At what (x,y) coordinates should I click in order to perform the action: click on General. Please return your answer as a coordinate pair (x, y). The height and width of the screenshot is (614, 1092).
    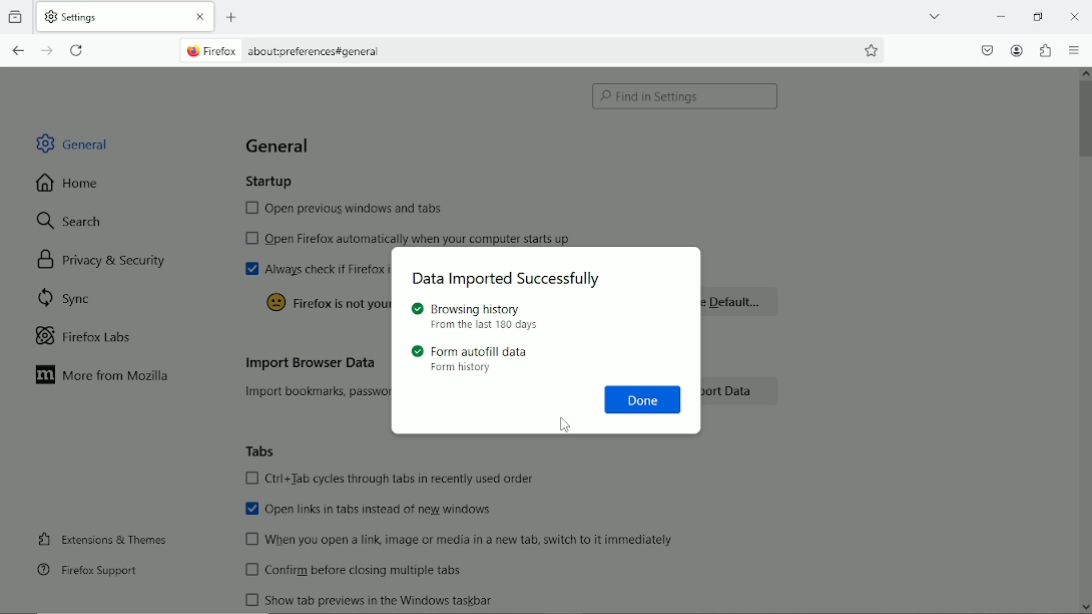
    Looking at the image, I should click on (277, 141).